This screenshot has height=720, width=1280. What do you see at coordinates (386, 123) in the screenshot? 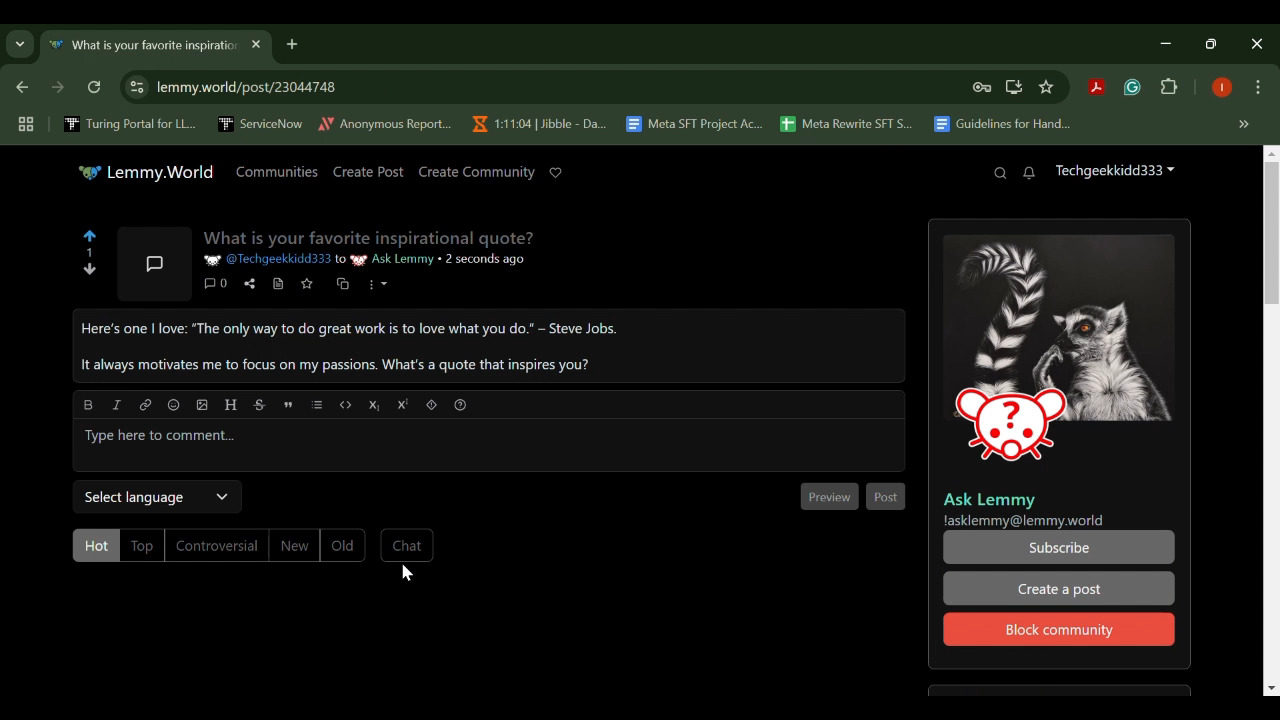
I see `Anonymous Report` at bounding box center [386, 123].